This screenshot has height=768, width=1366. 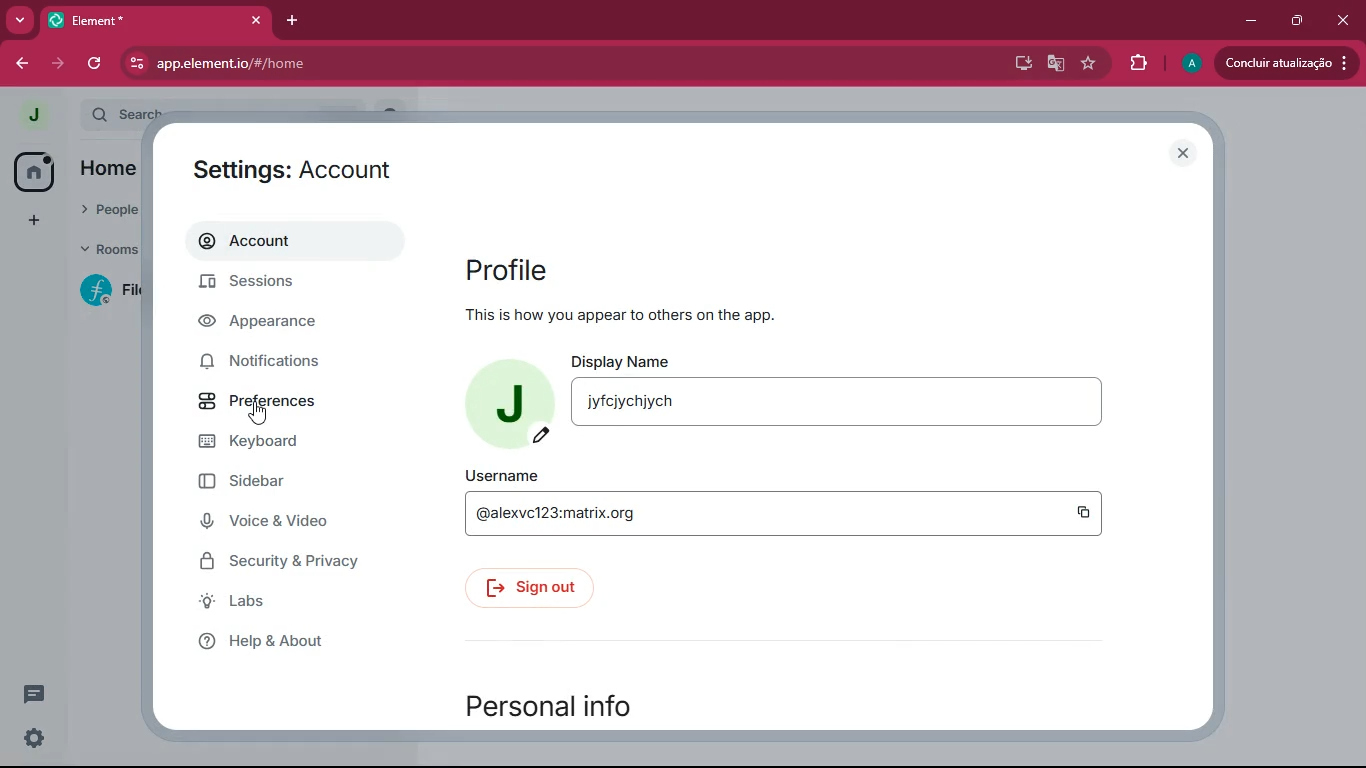 I want to click on conversations, so click(x=31, y=694).